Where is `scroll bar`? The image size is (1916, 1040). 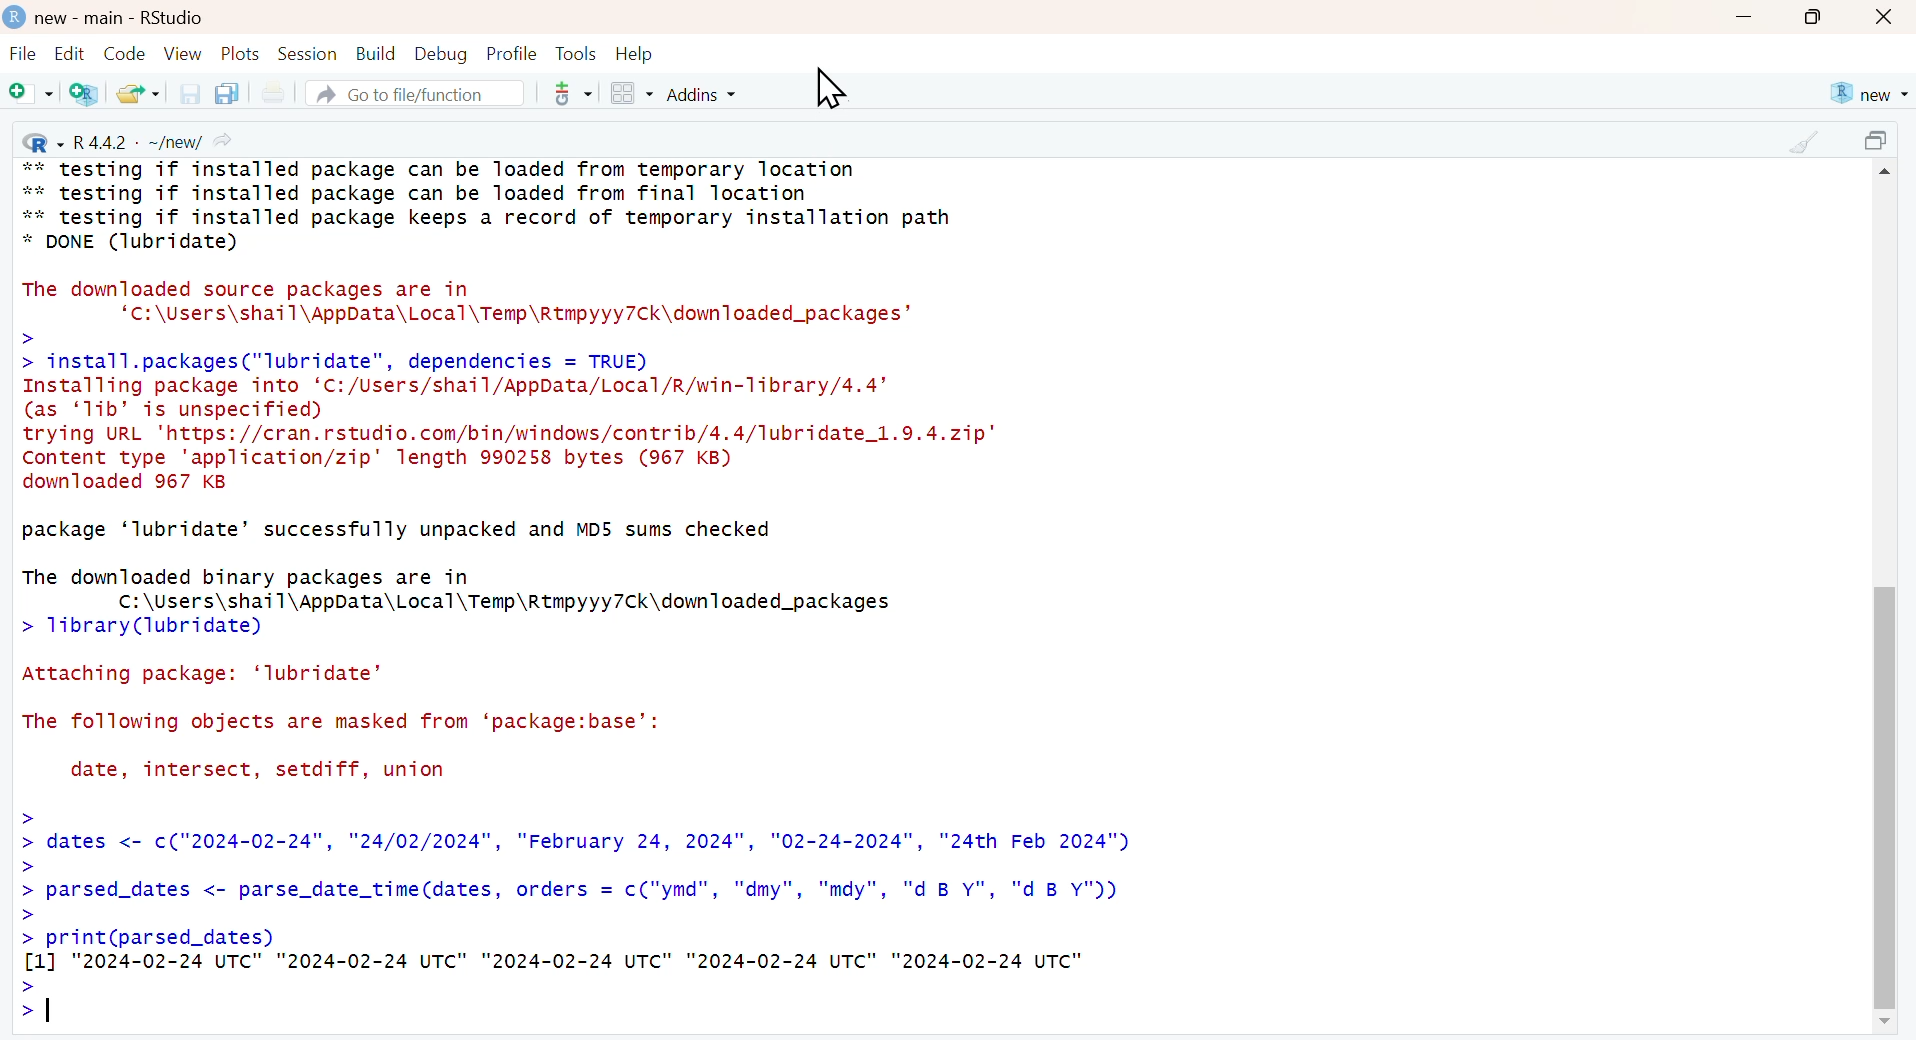 scroll bar is located at coordinates (1884, 766).